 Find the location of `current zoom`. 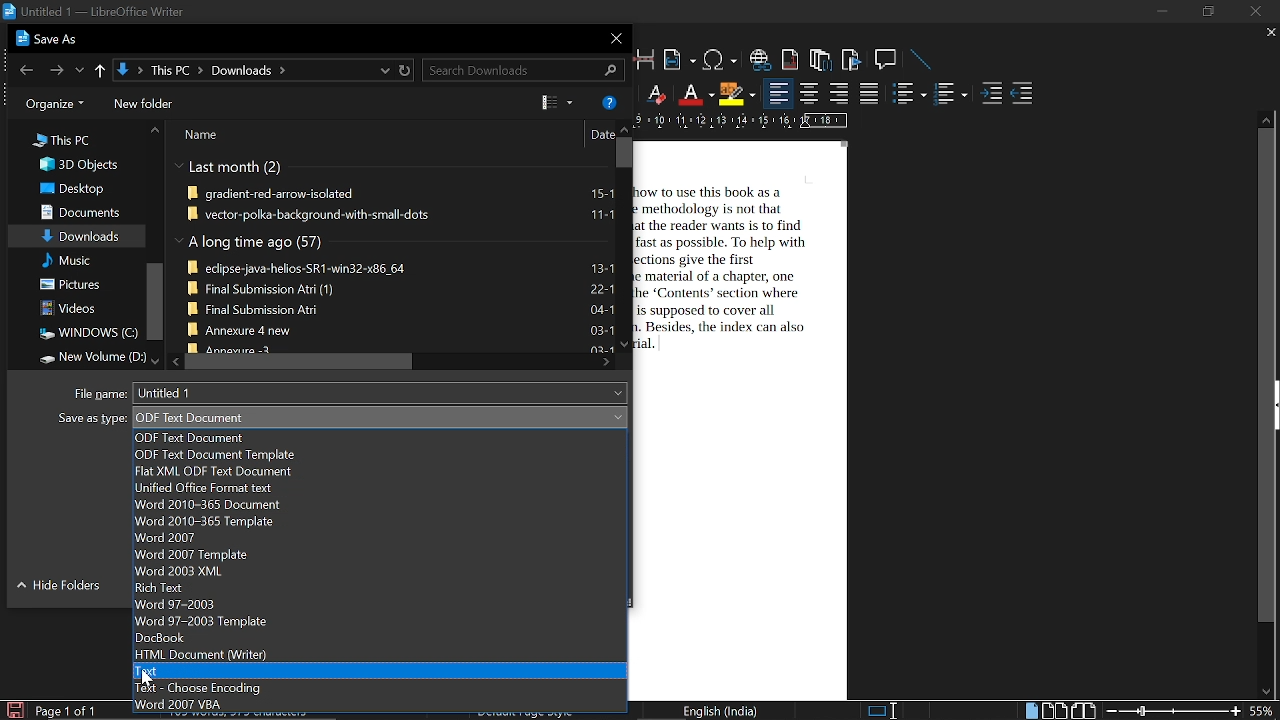

current zoom is located at coordinates (1264, 710).